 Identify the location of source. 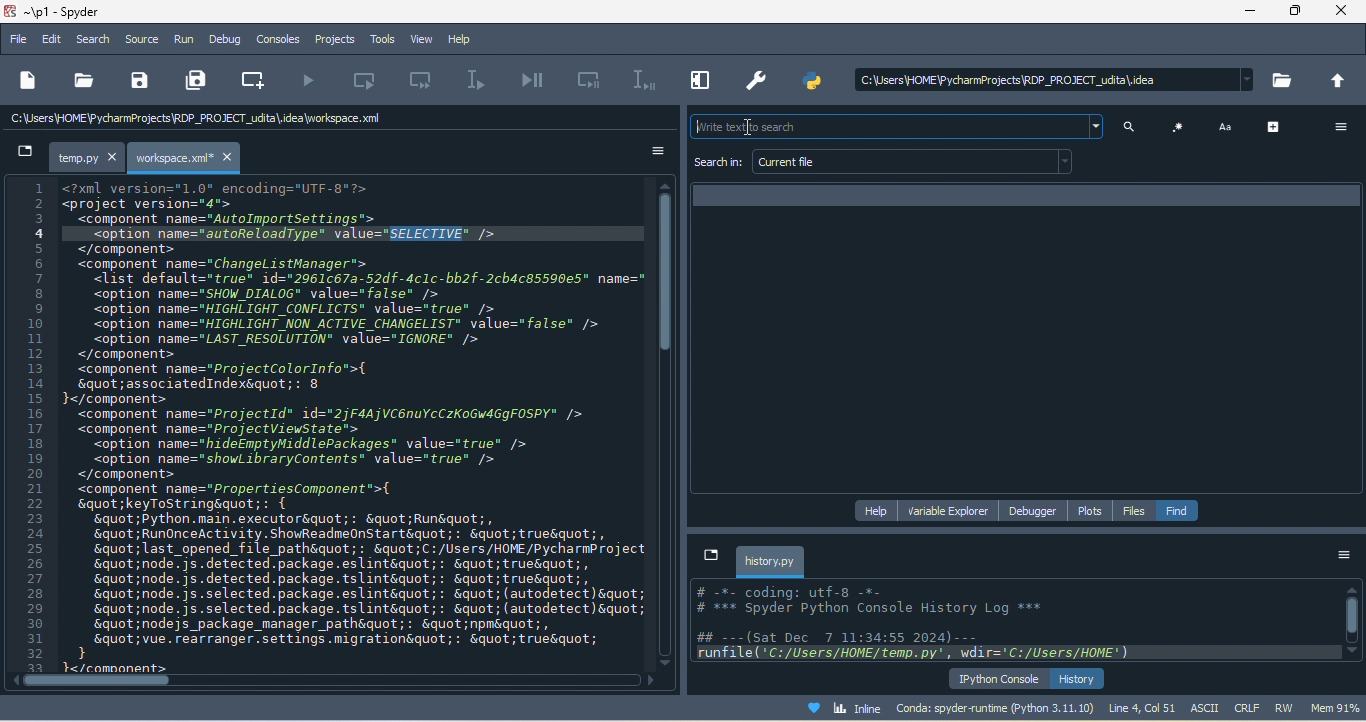
(145, 40).